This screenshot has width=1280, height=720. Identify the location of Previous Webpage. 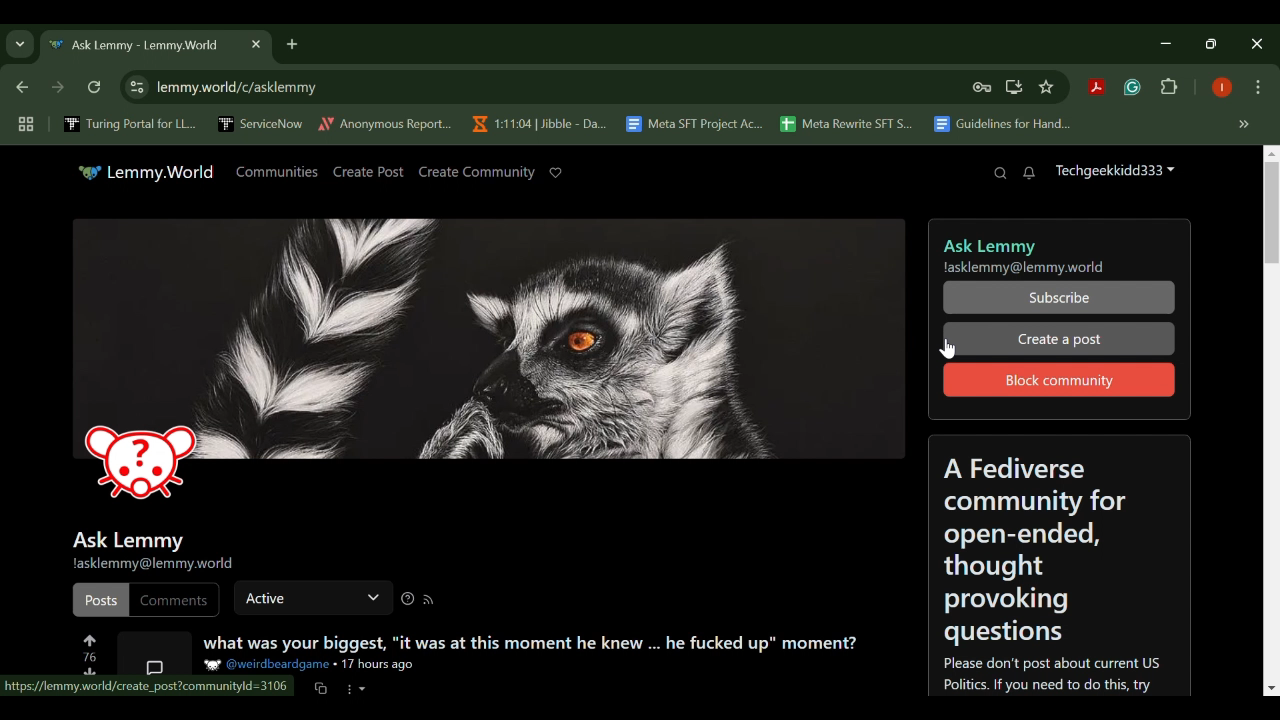
(19, 89).